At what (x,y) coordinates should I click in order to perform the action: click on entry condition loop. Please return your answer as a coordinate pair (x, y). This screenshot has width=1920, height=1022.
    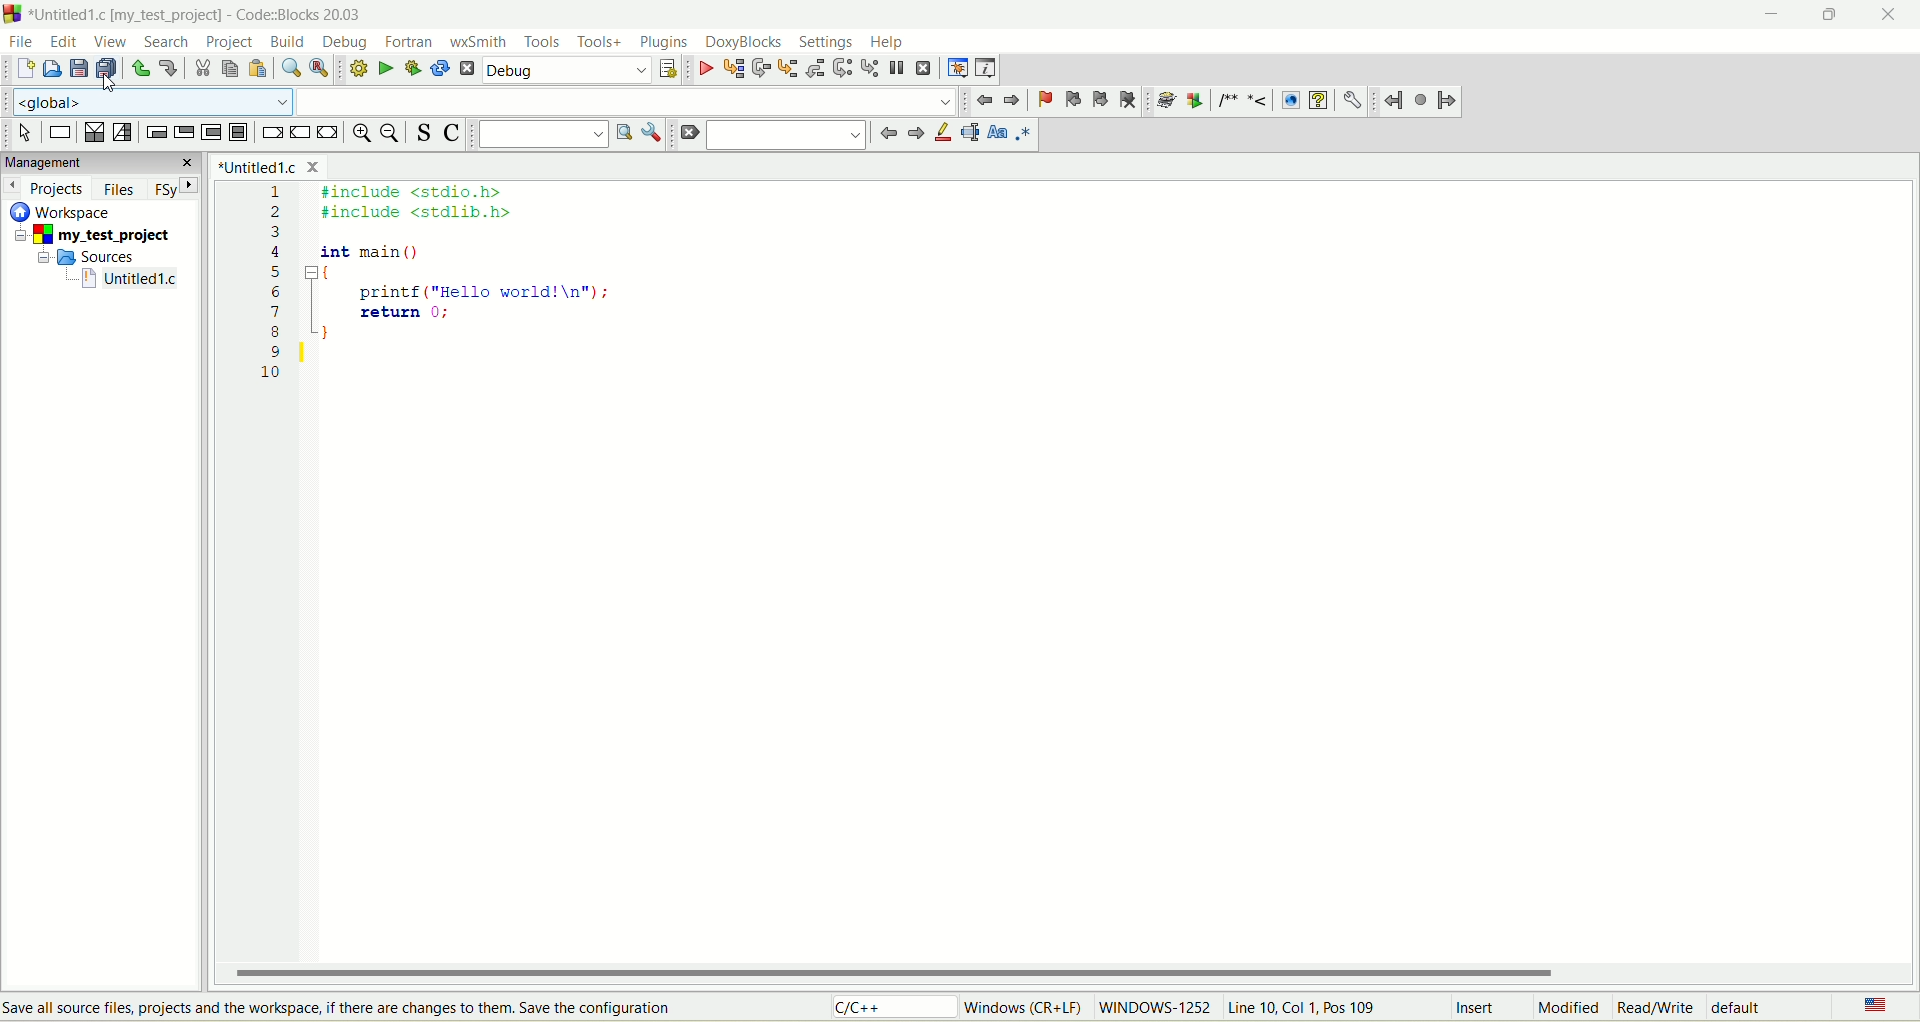
    Looking at the image, I should click on (155, 131).